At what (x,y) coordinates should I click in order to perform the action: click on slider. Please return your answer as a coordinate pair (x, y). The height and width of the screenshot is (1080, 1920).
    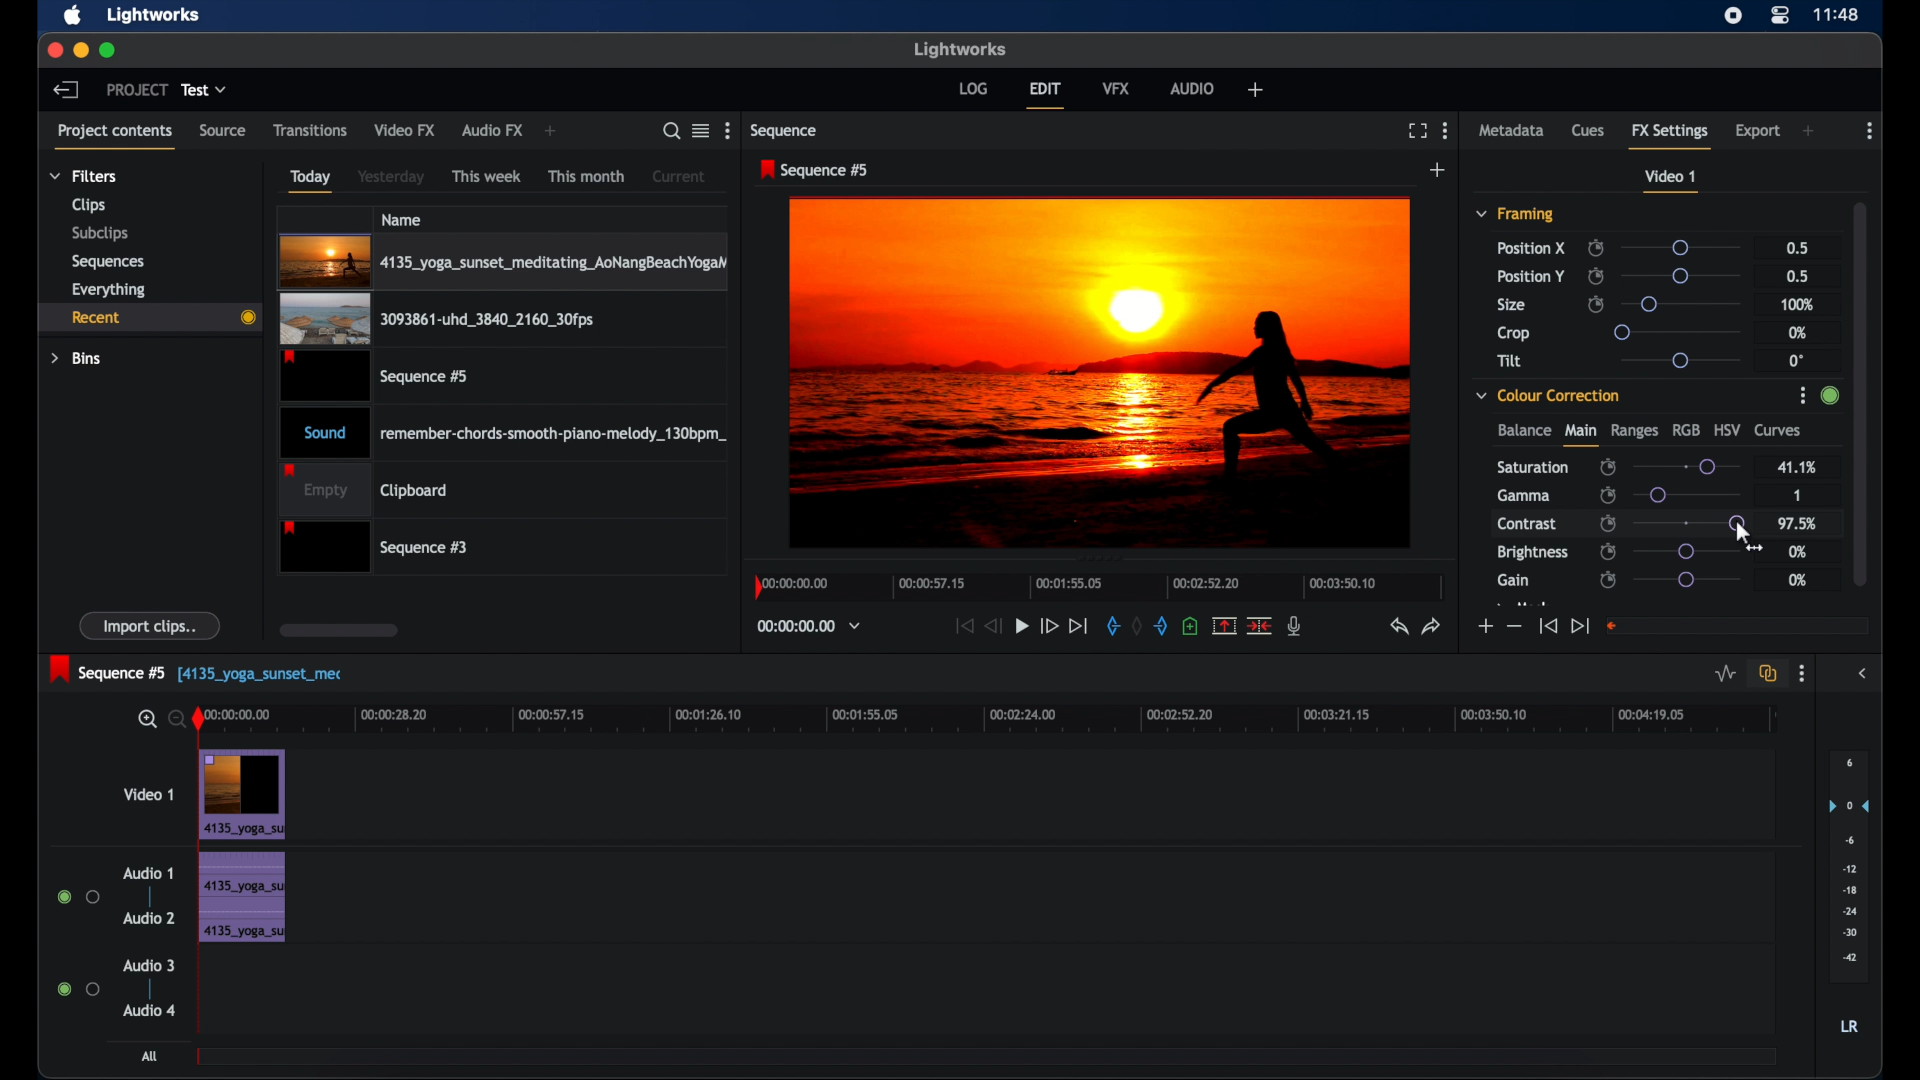
    Looking at the image, I should click on (1686, 466).